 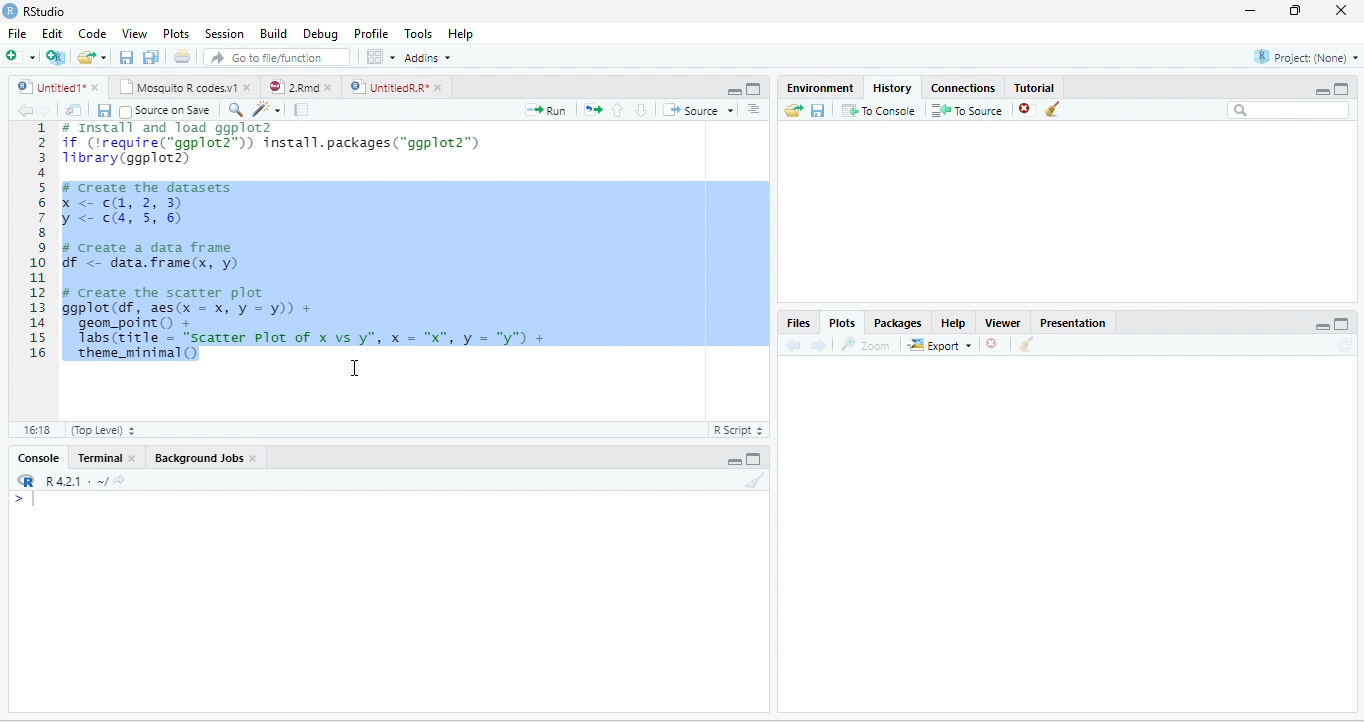 I want to click on File, so click(x=18, y=33).